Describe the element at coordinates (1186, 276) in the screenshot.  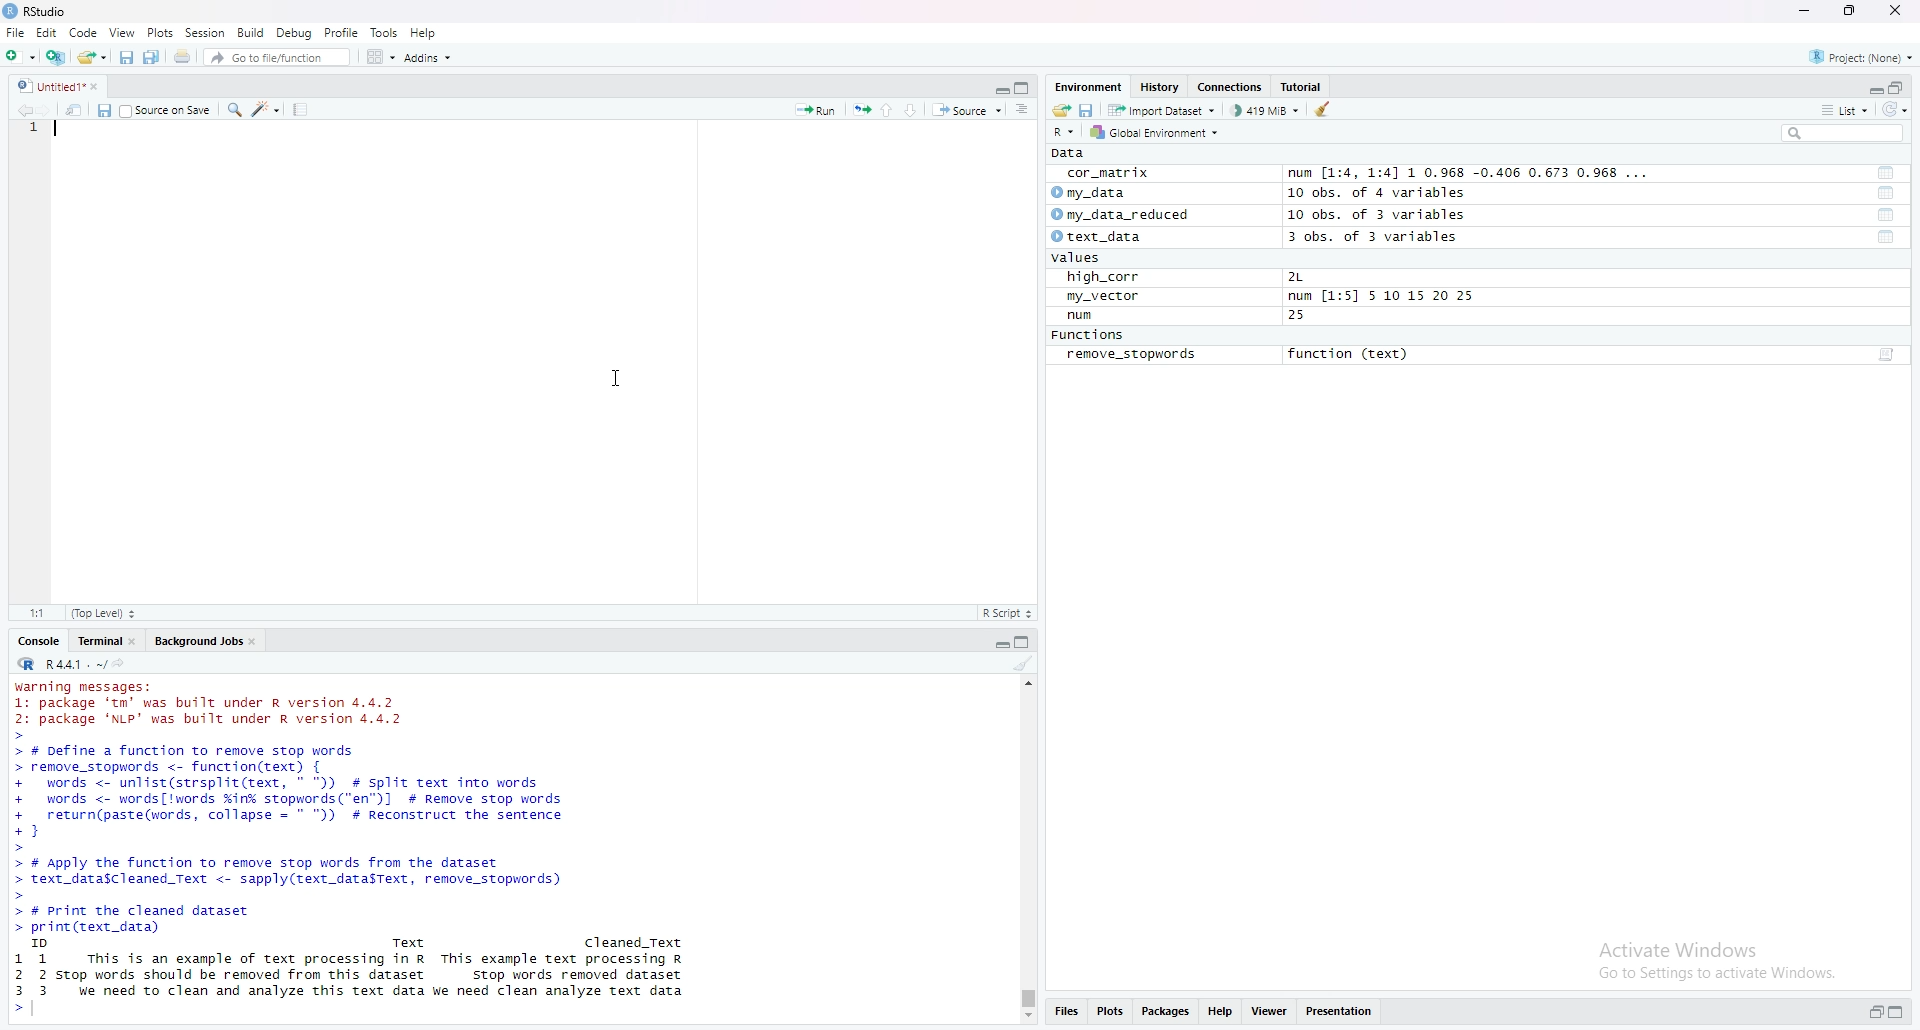
I see `high_corr 2L` at that location.